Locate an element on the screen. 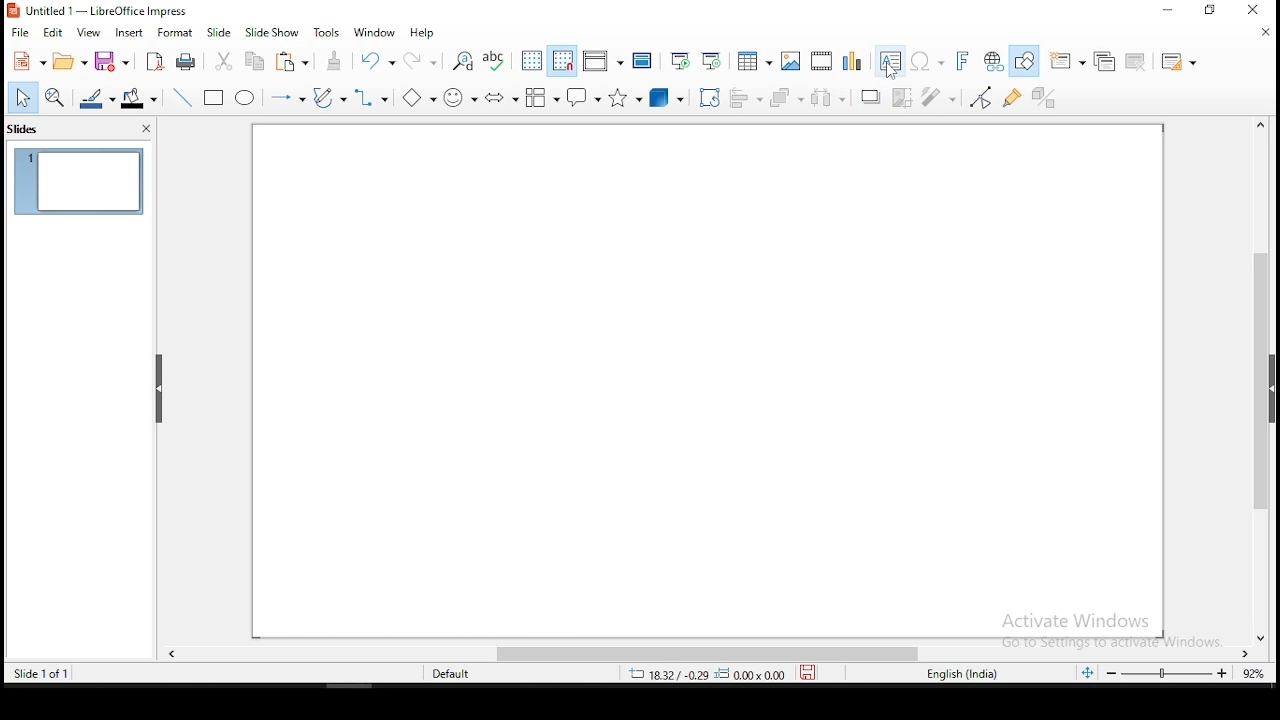  redo is located at coordinates (419, 58).